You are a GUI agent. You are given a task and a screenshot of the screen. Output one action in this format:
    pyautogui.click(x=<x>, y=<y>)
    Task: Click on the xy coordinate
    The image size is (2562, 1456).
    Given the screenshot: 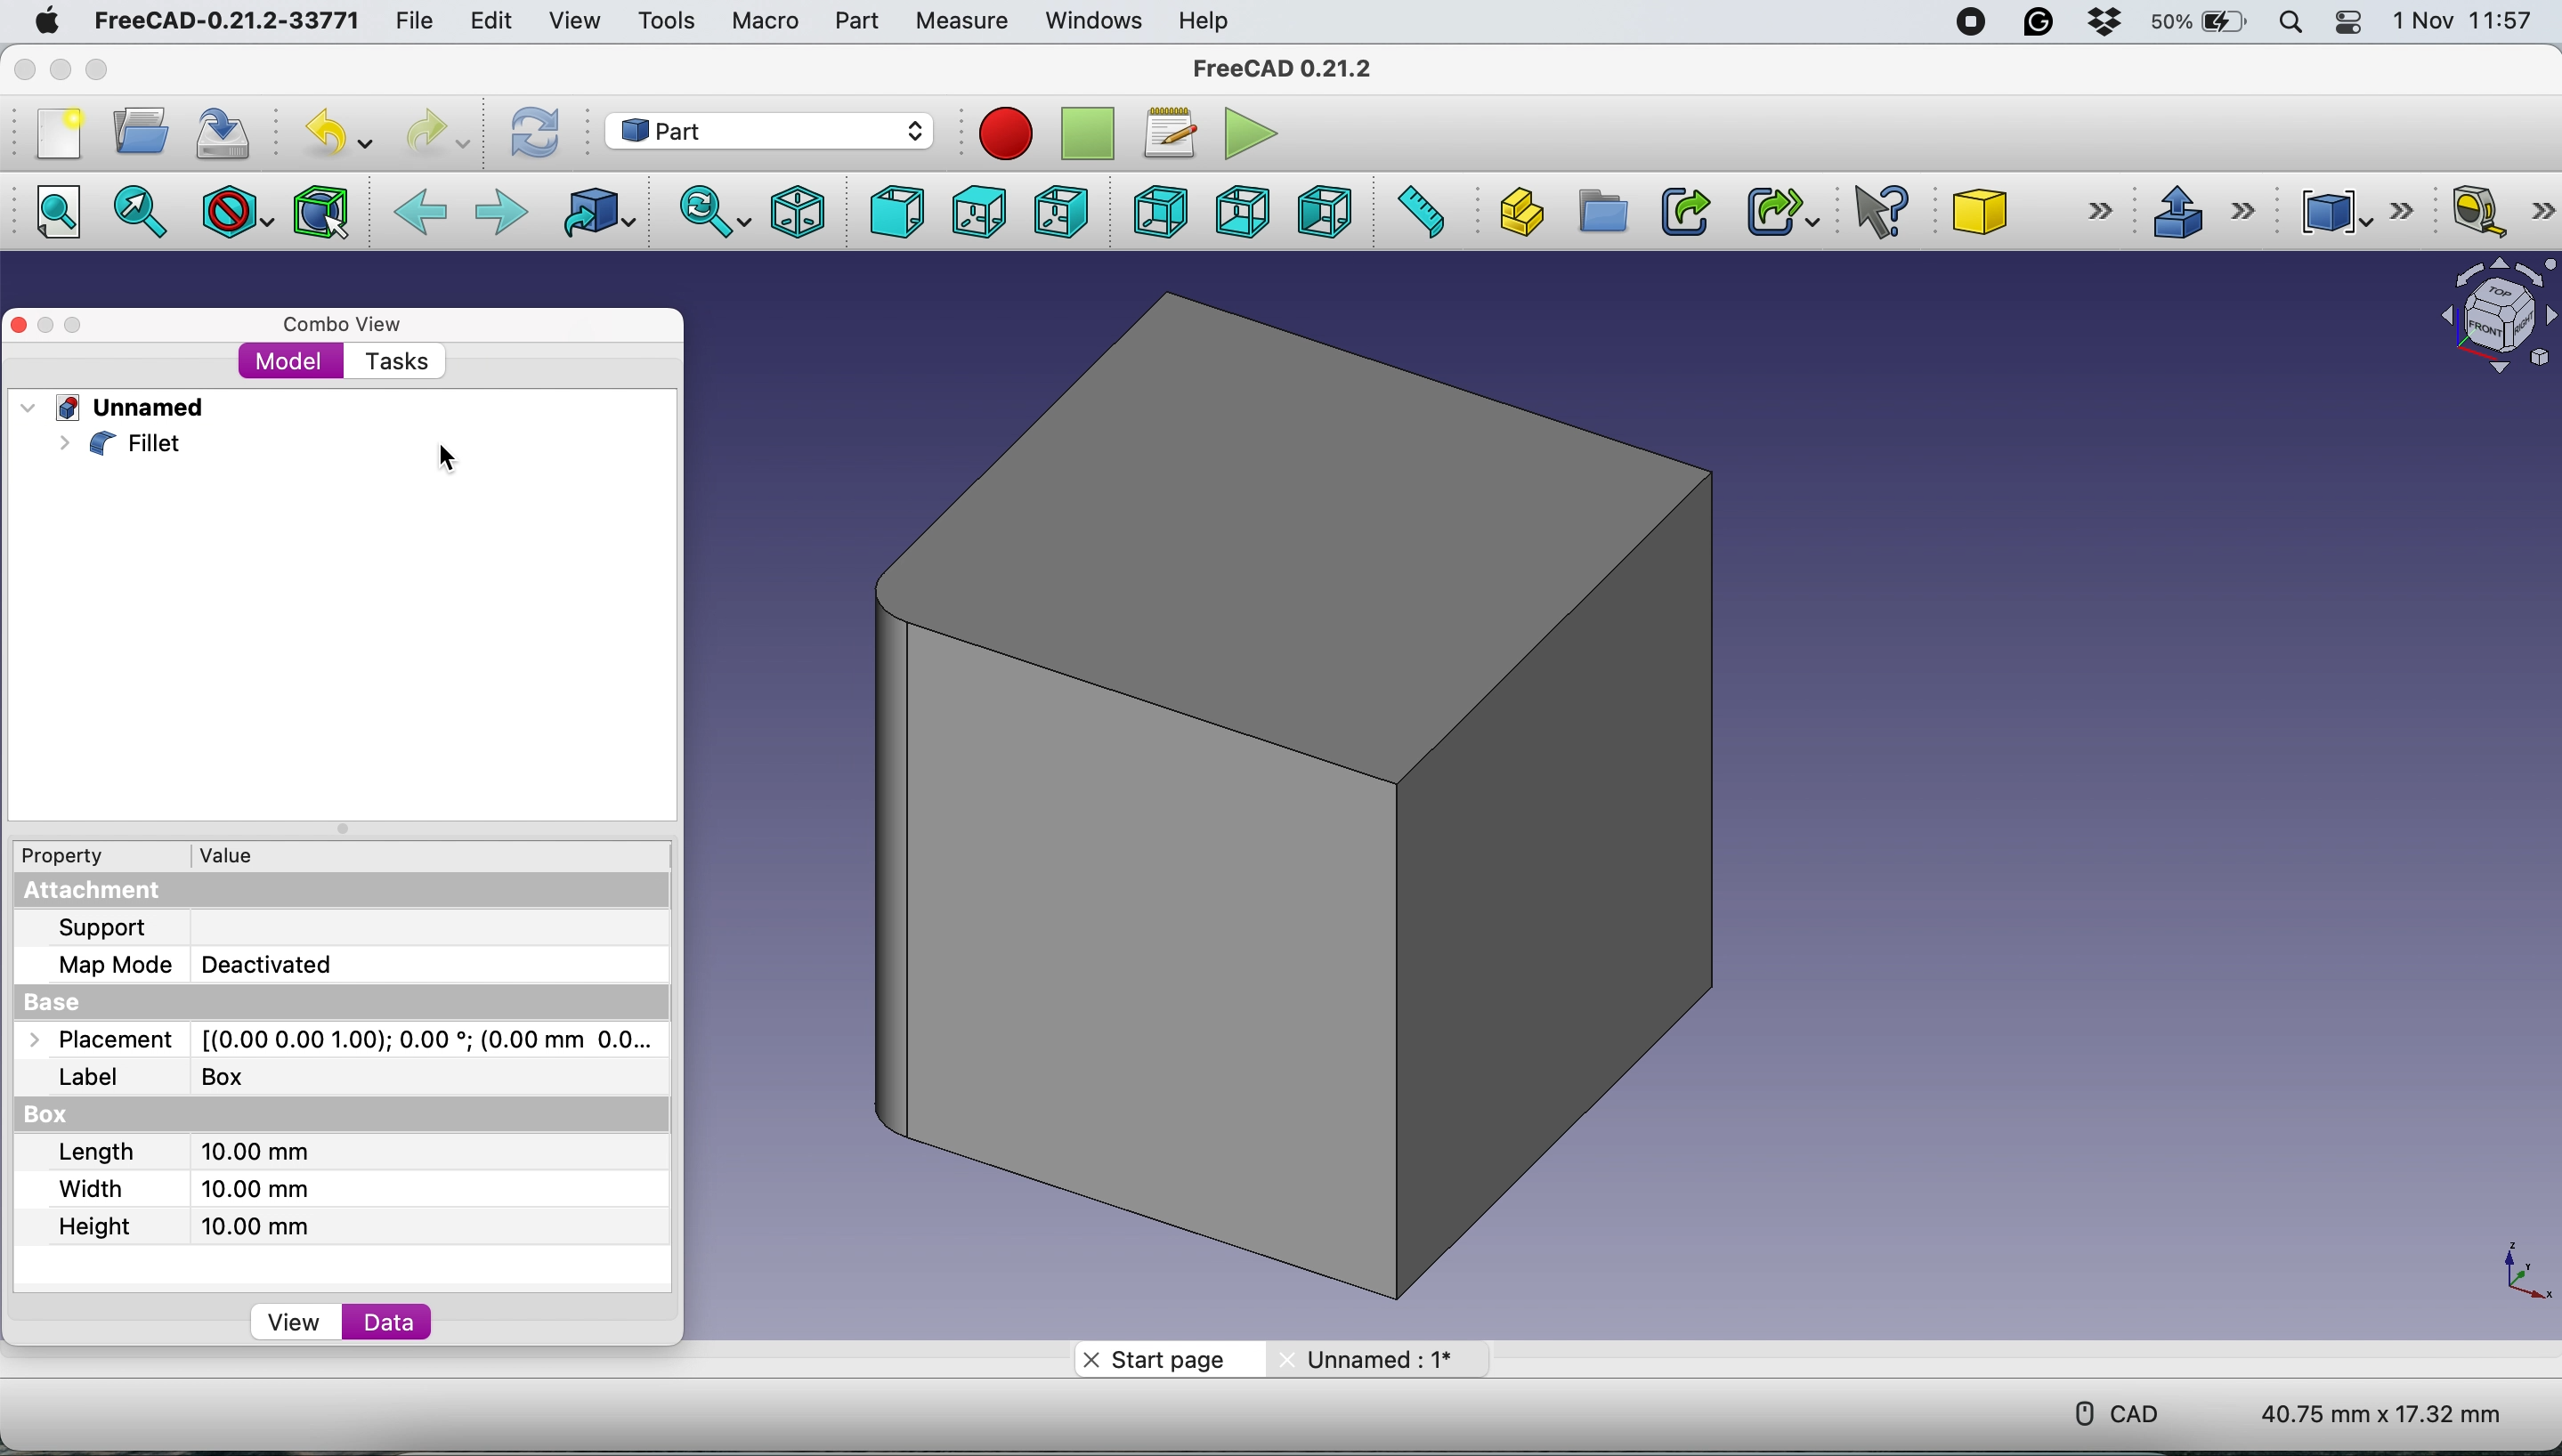 What is the action you would take?
    pyautogui.click(x=2501, y=1269)
    